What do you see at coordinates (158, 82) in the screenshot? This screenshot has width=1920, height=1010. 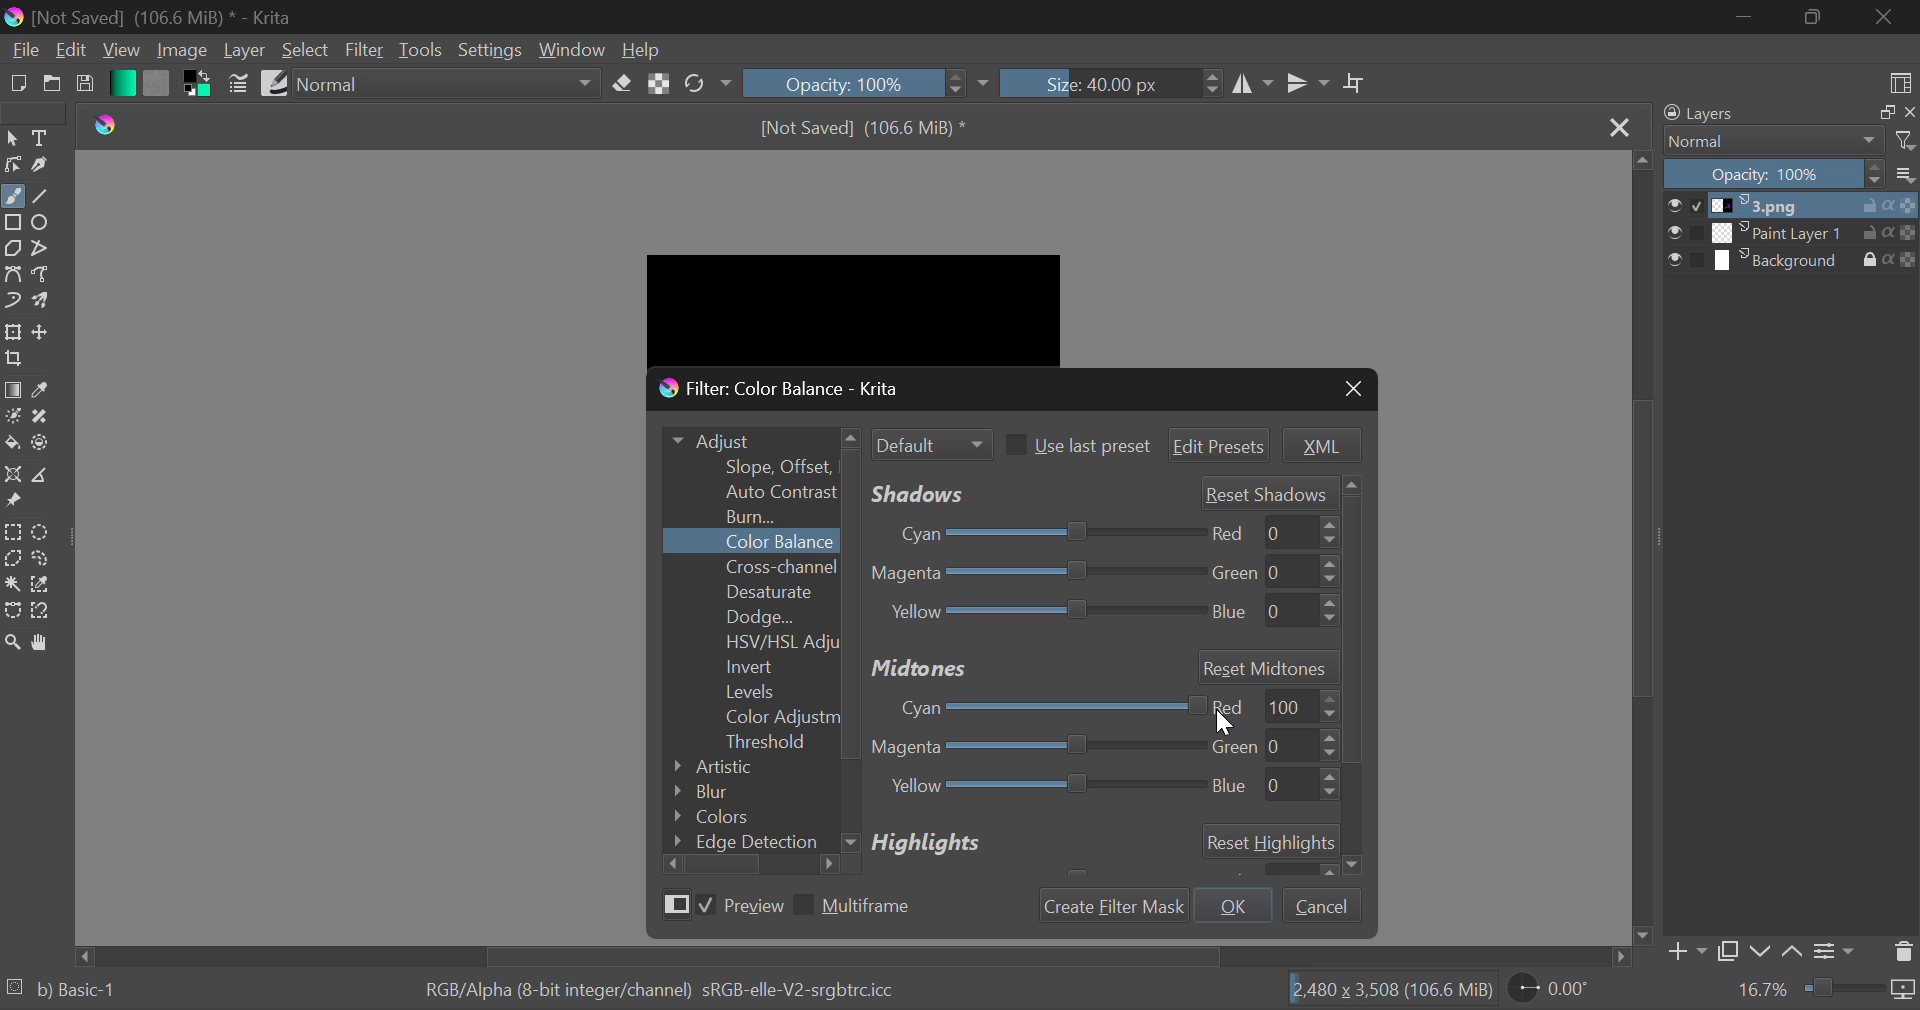 I see `Pattern` at bounding box center [158, 82].